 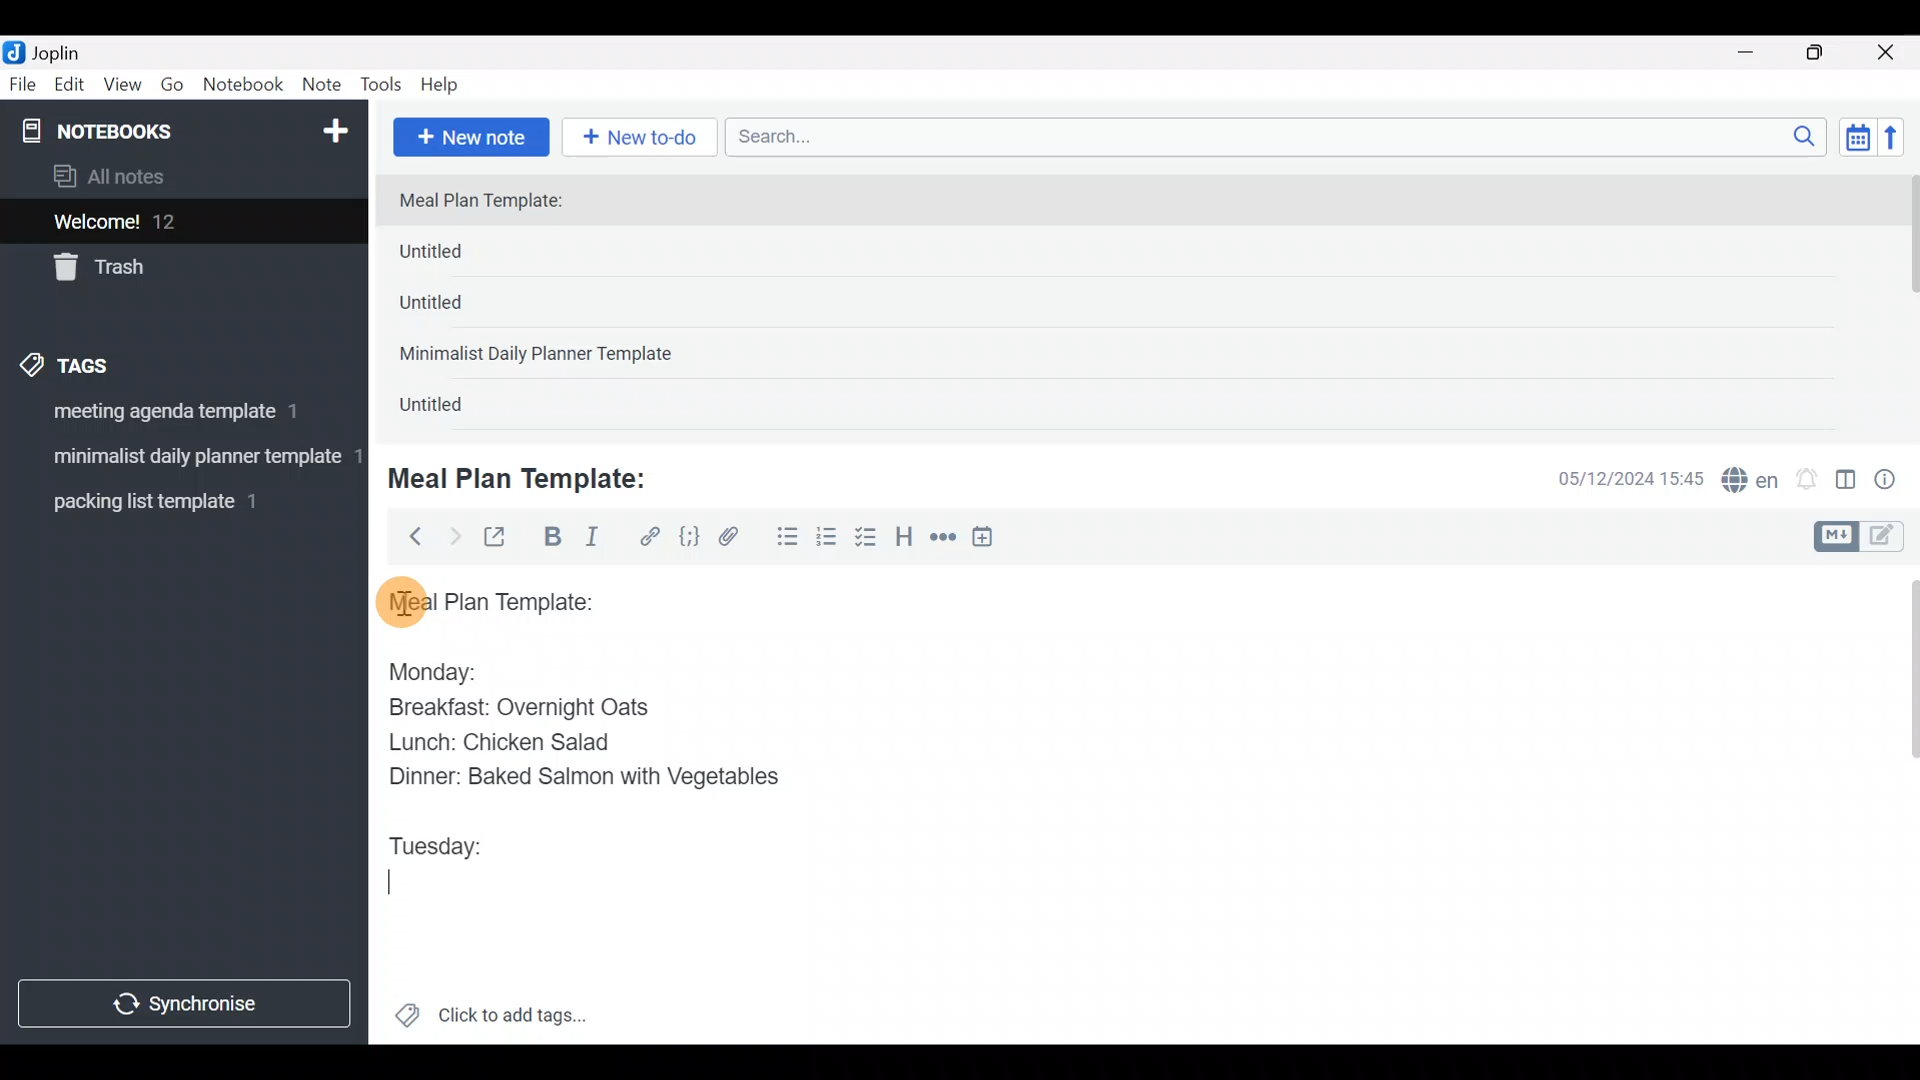 What do you see at coordinates (1899, 804) in the screenshot?
I see `Scroll bar` at bounding box center [1899, 804].